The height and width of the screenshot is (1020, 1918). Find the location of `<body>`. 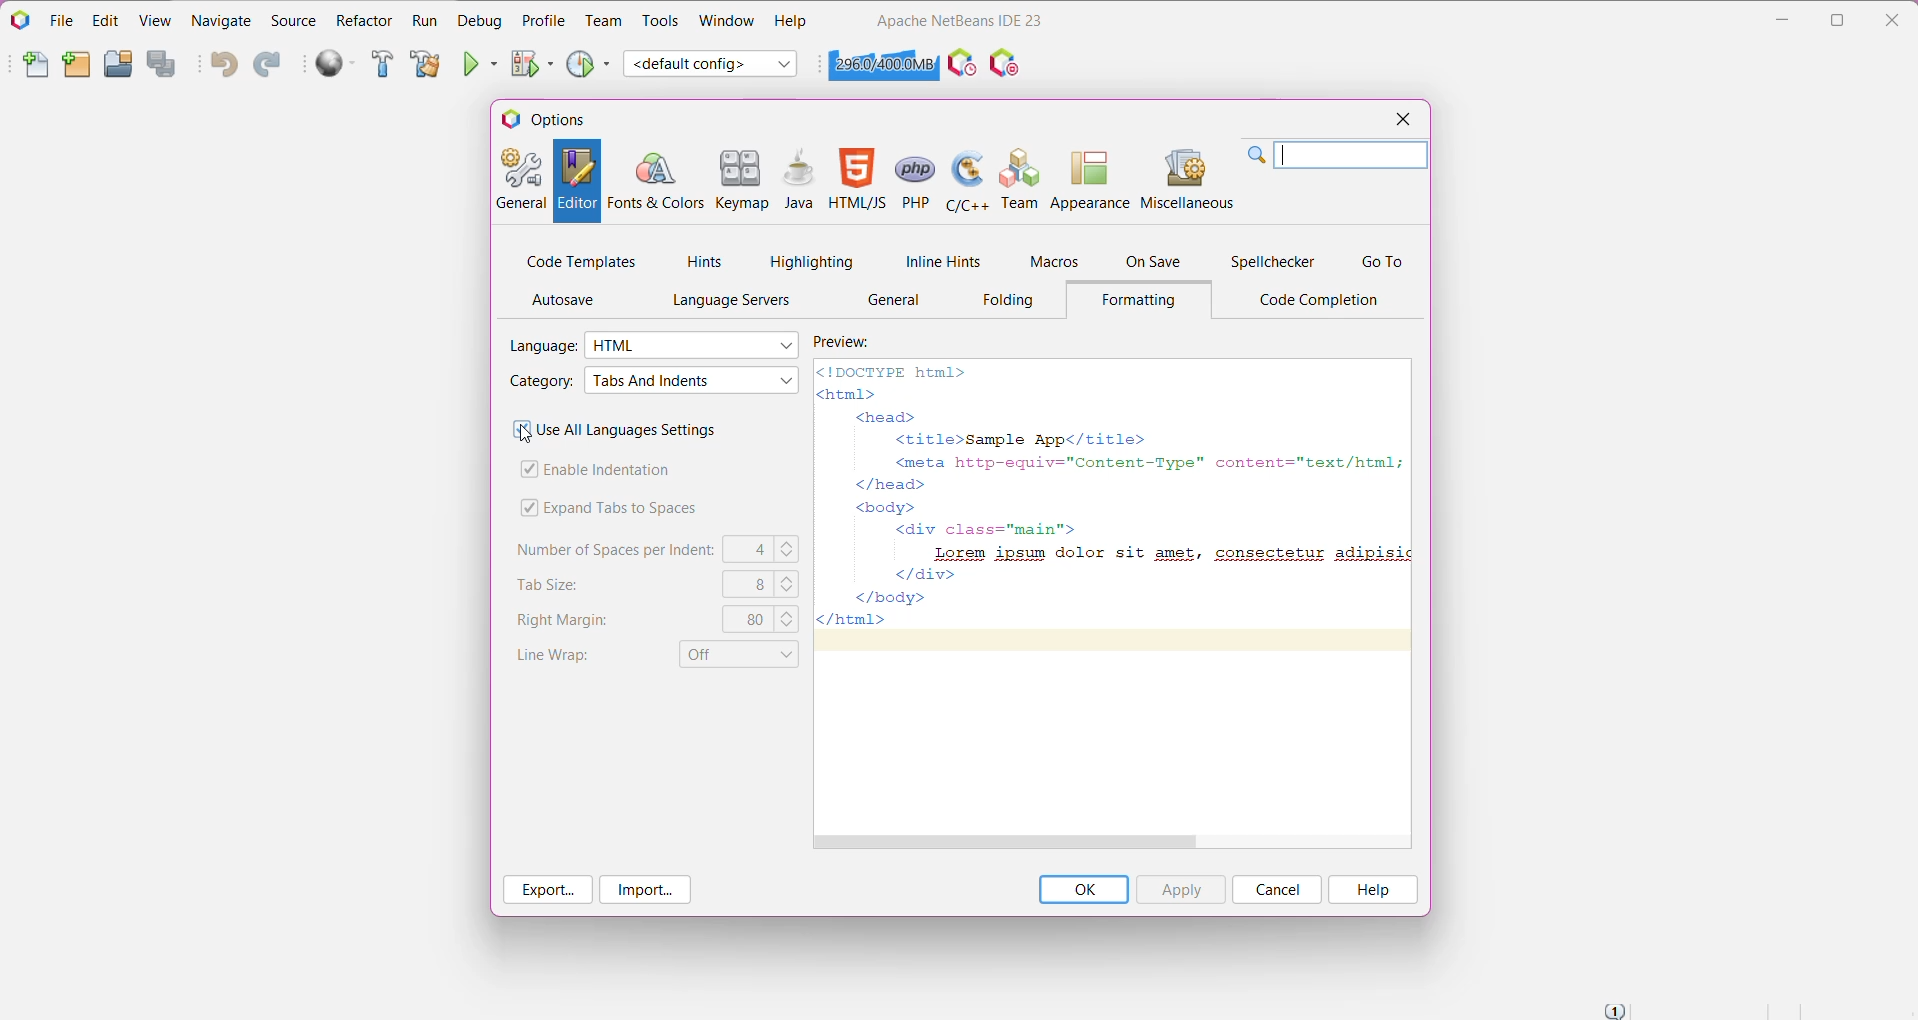

<body> is located at coordinates (878, 506).